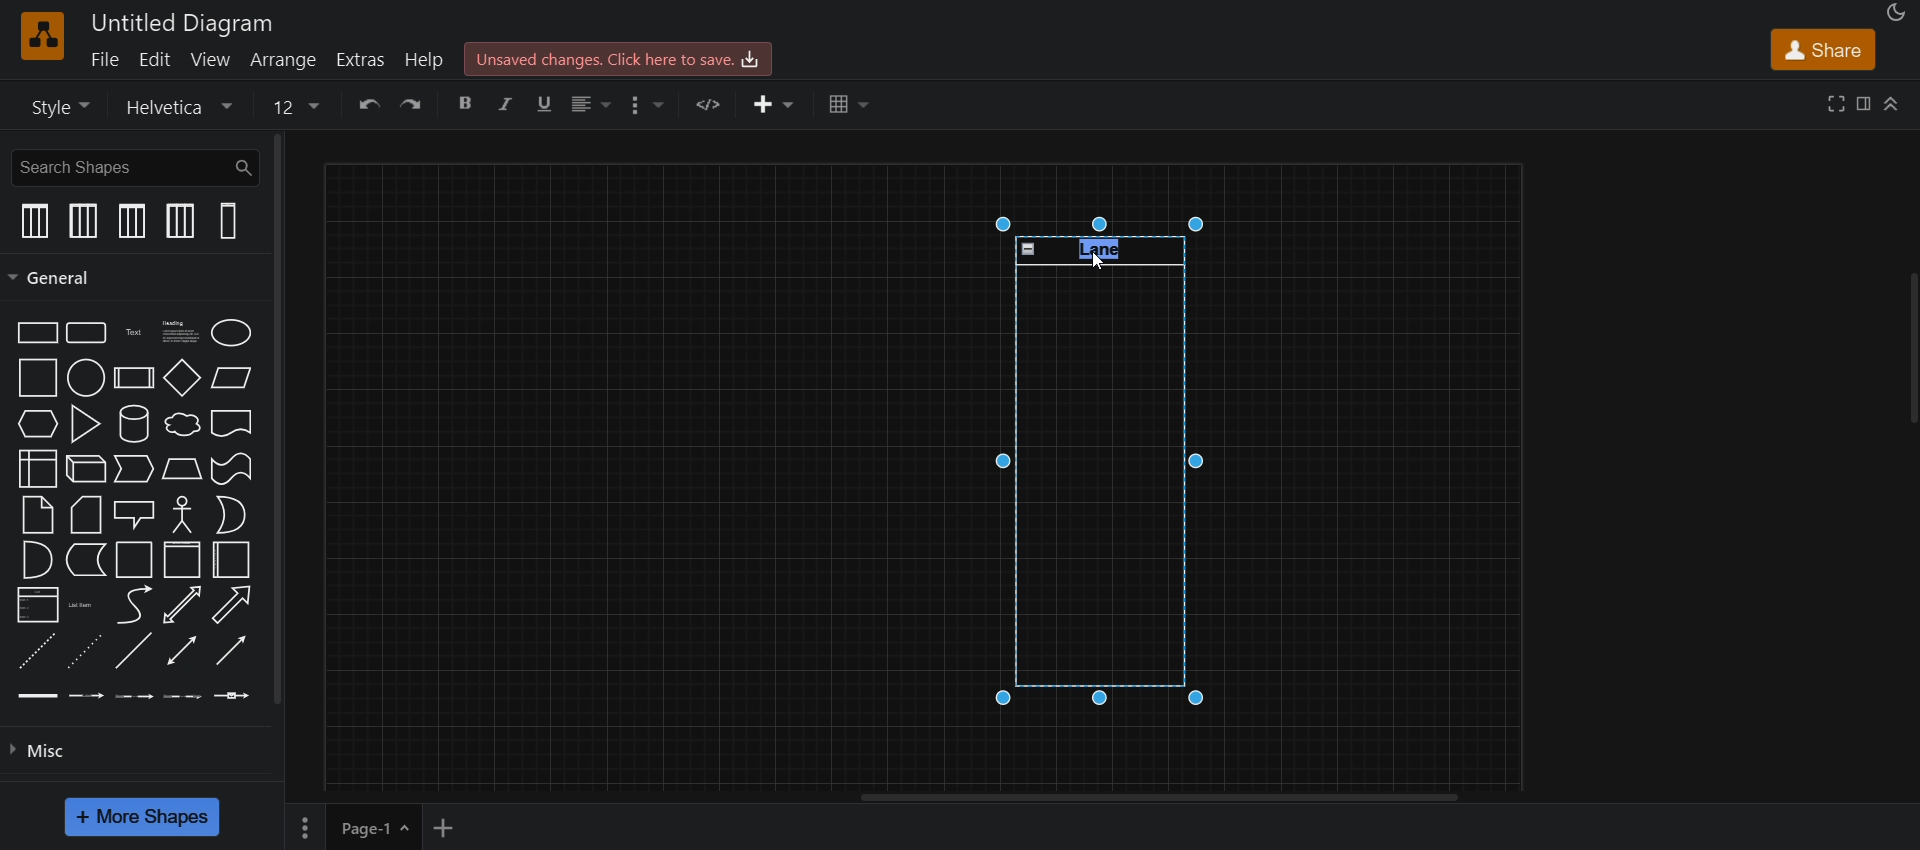  I want to click on share, so click(1822, 48).